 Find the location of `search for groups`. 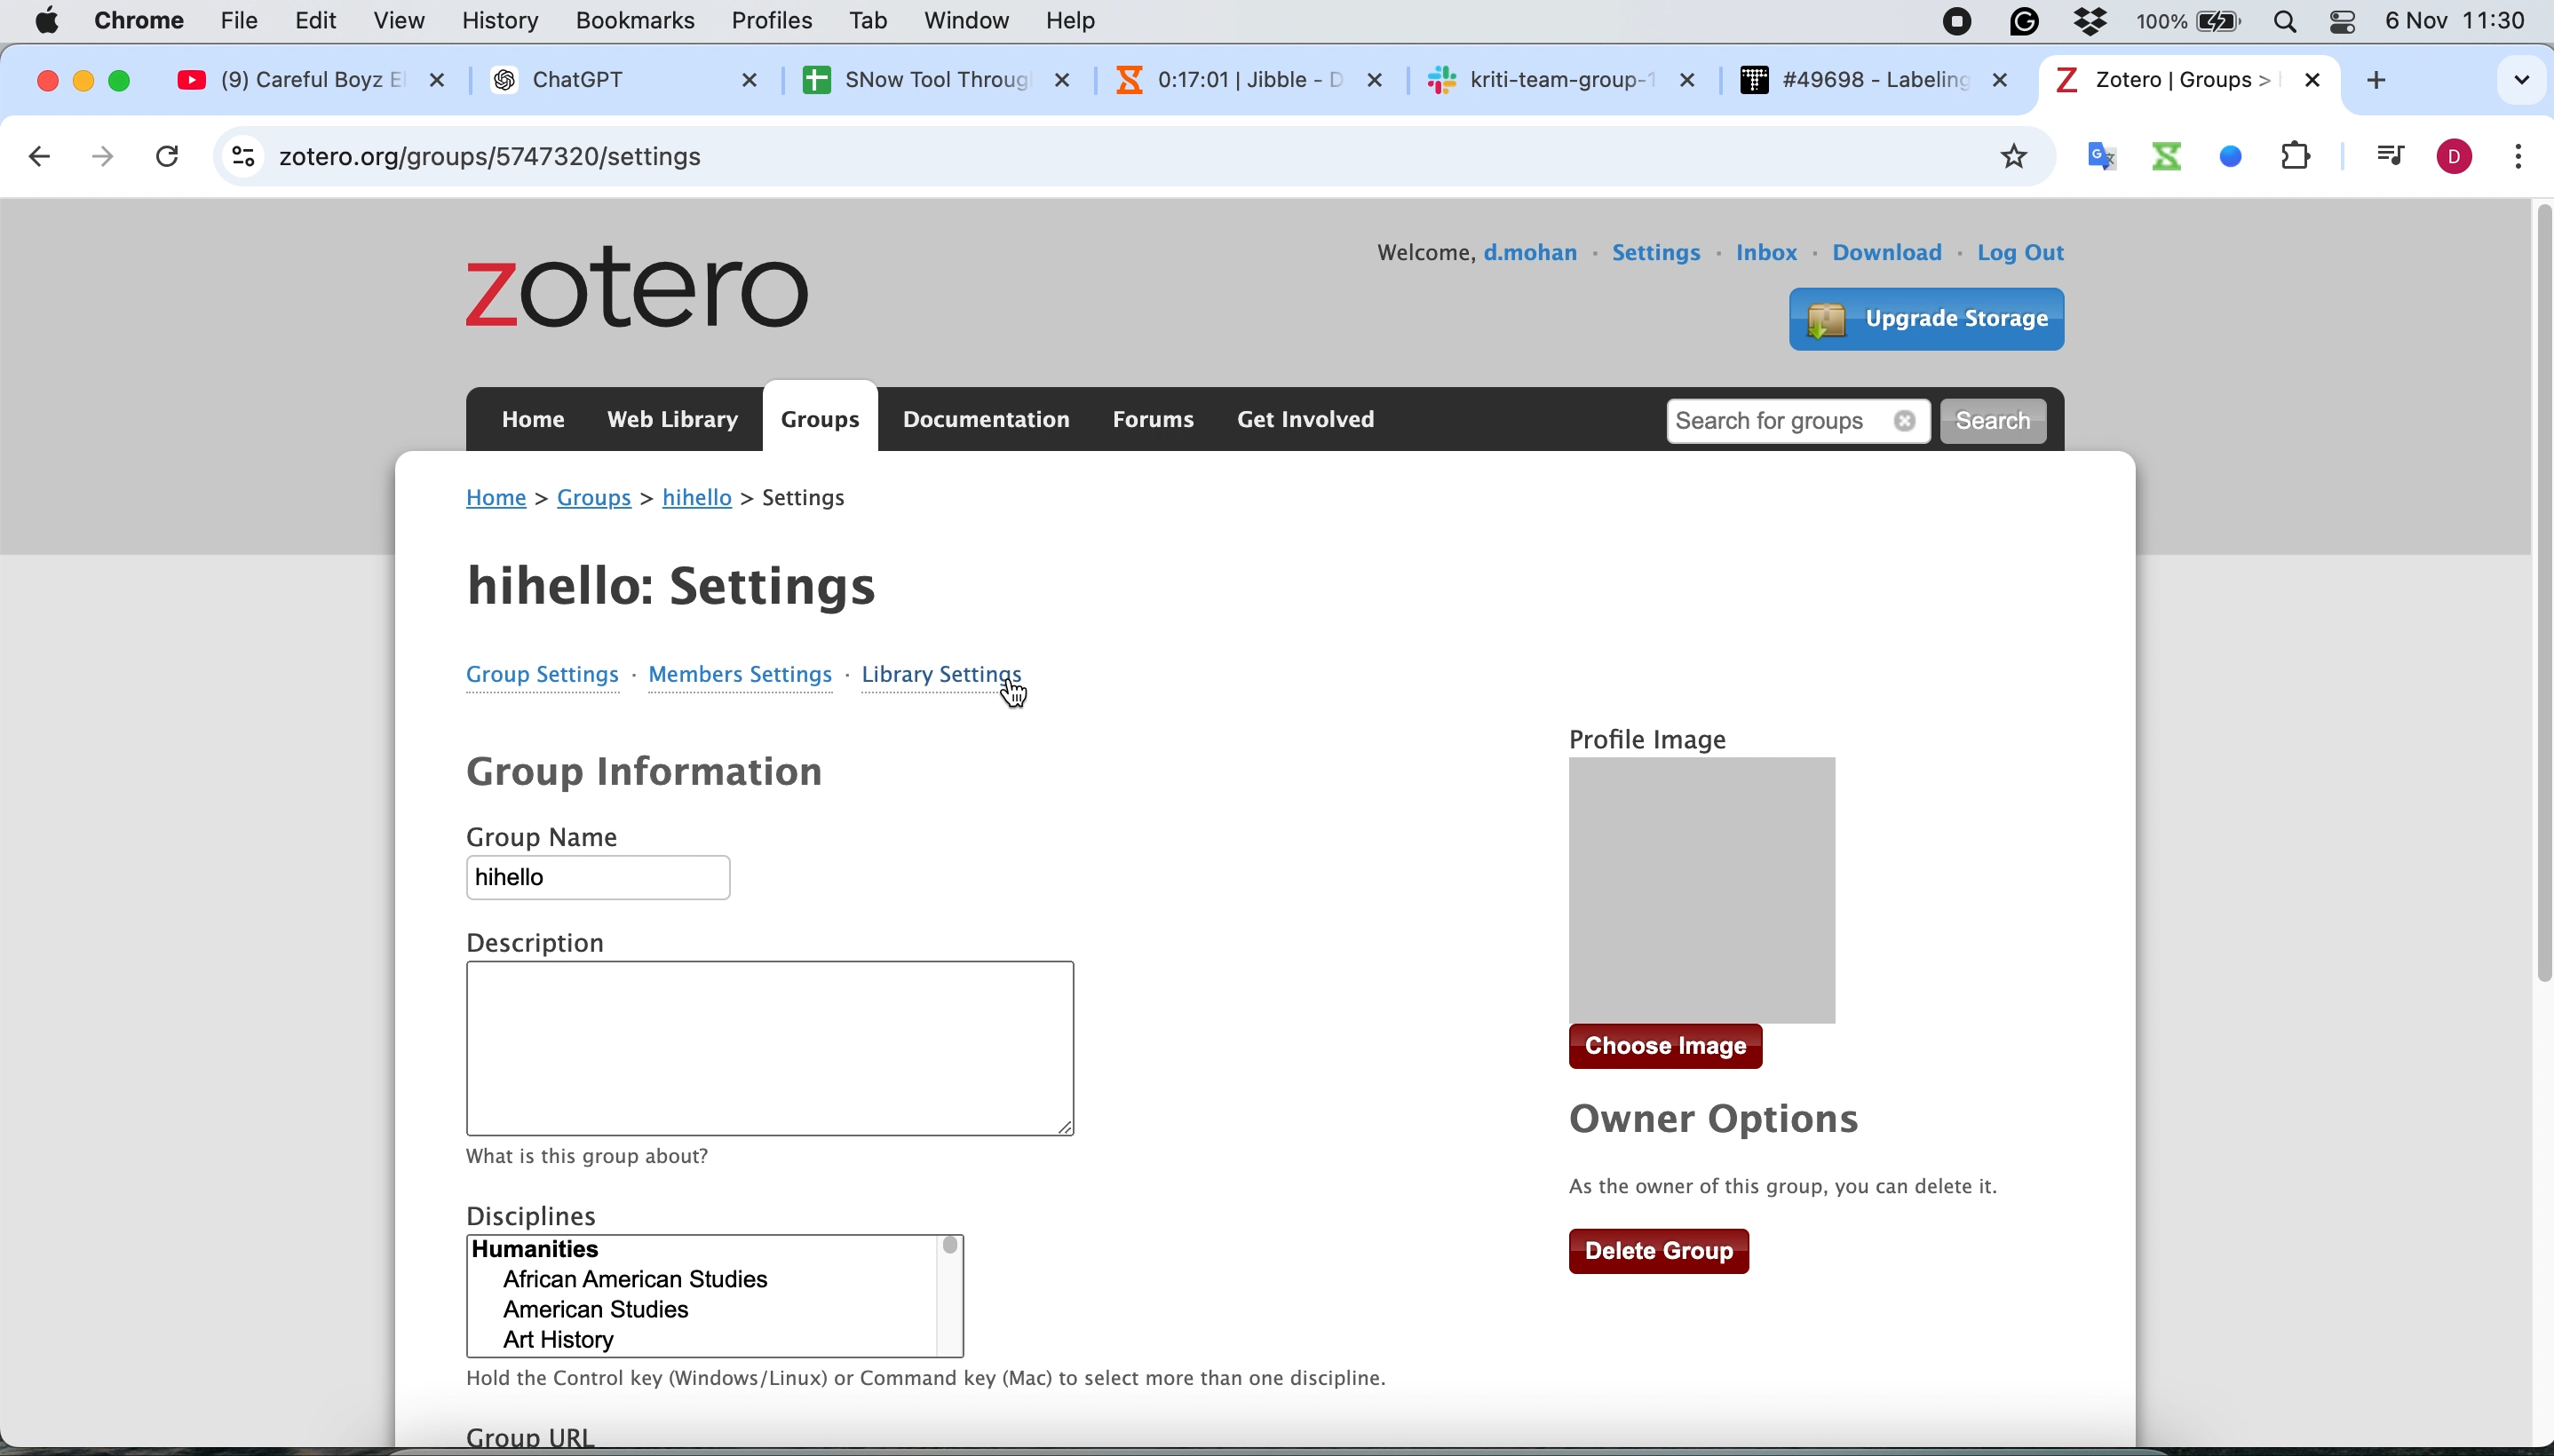

search for groups is located at coordinates (1803, 417).